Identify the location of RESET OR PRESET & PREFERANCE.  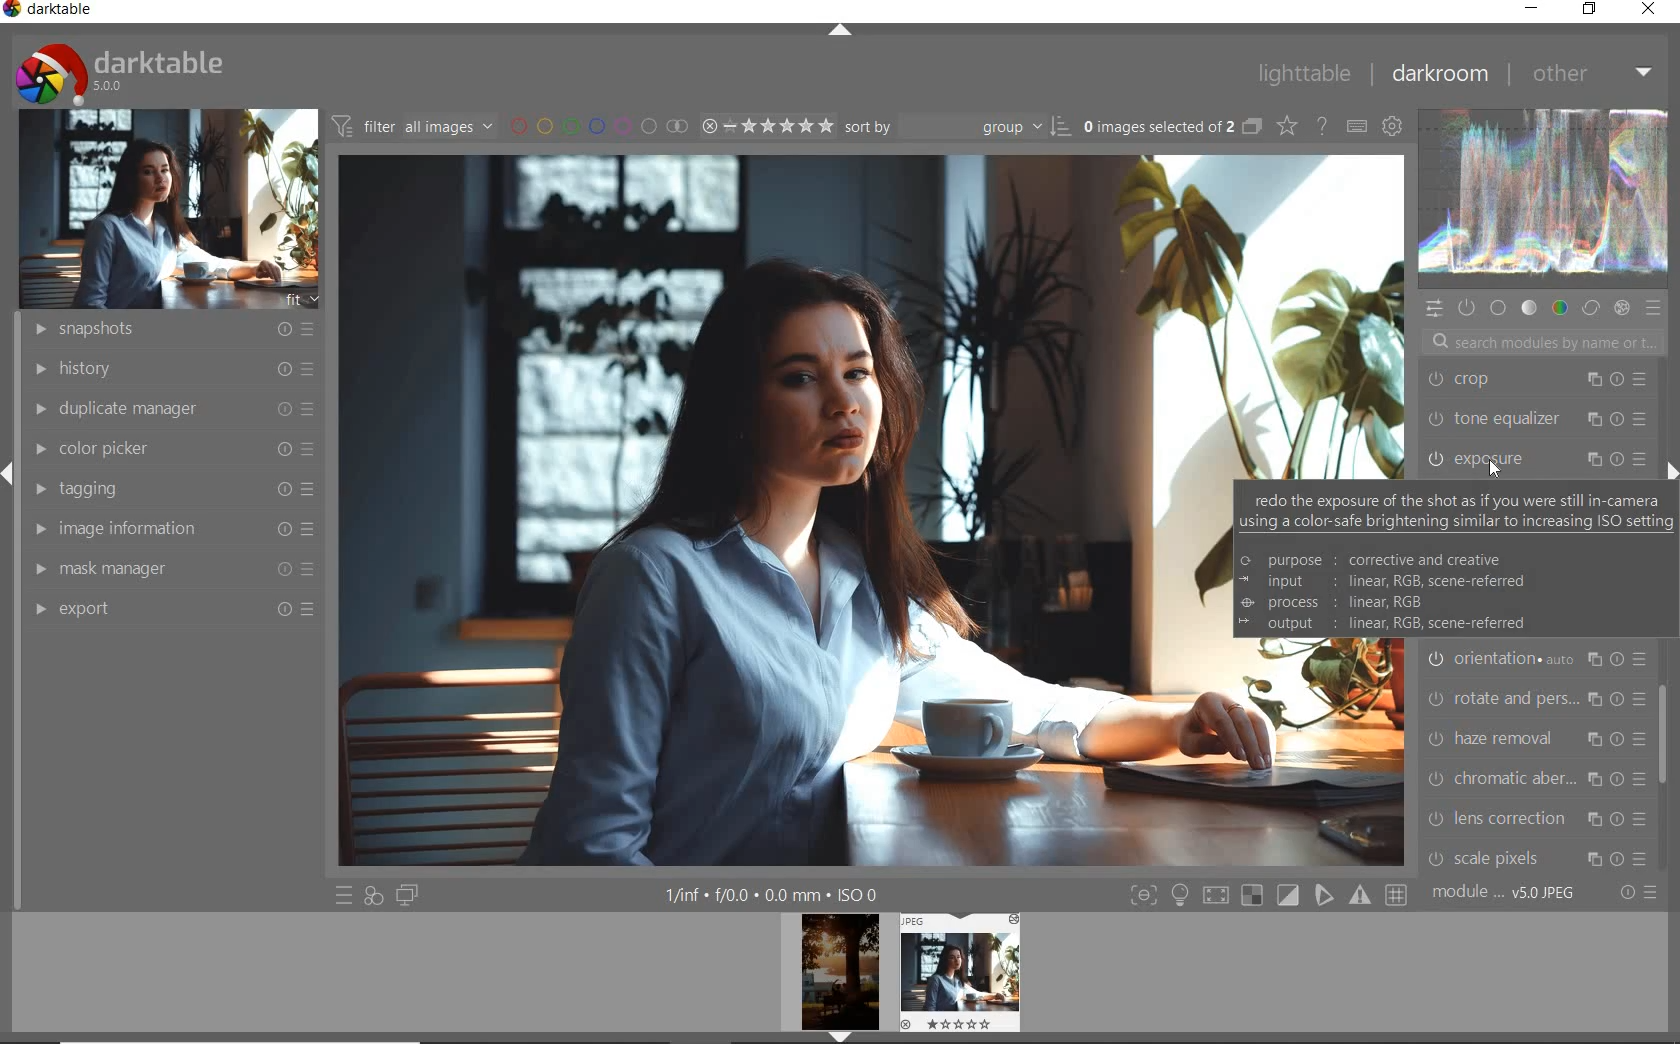
(1636, 896).